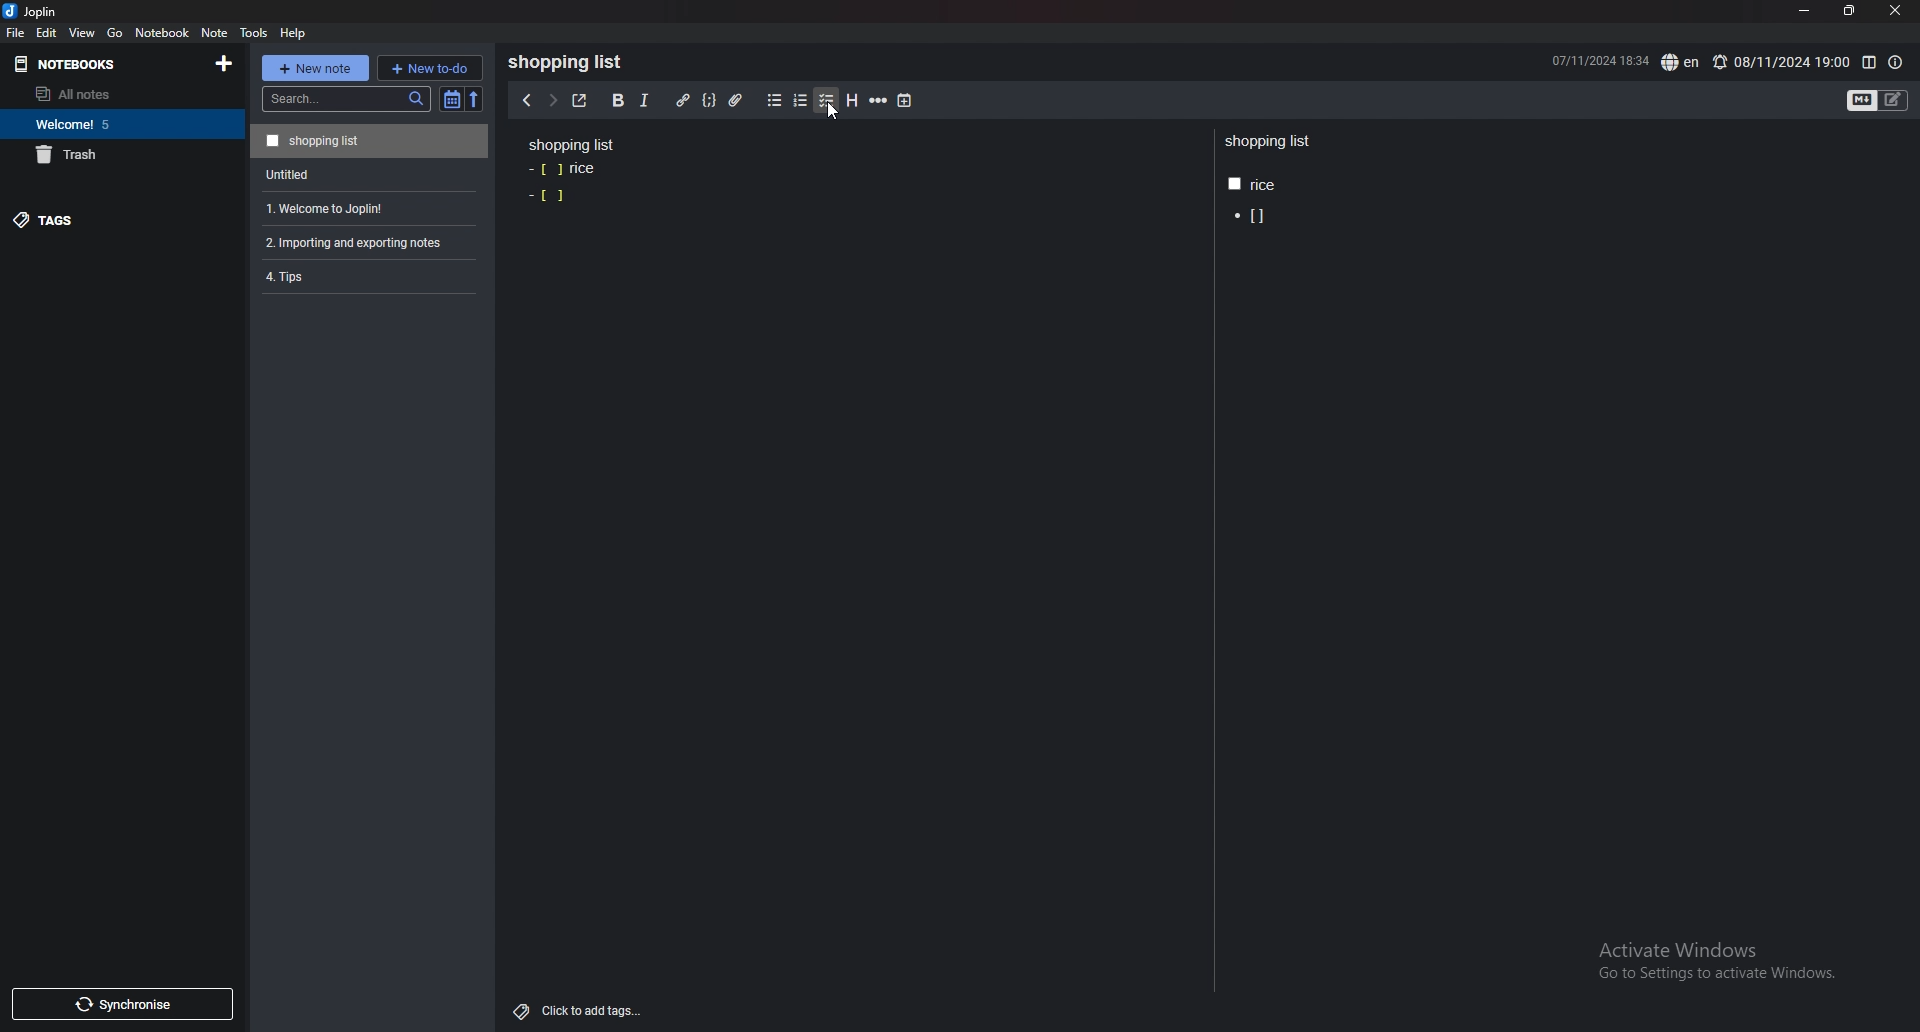  I want to click on 1. Welcome to Joplin!, so click(365, 206).